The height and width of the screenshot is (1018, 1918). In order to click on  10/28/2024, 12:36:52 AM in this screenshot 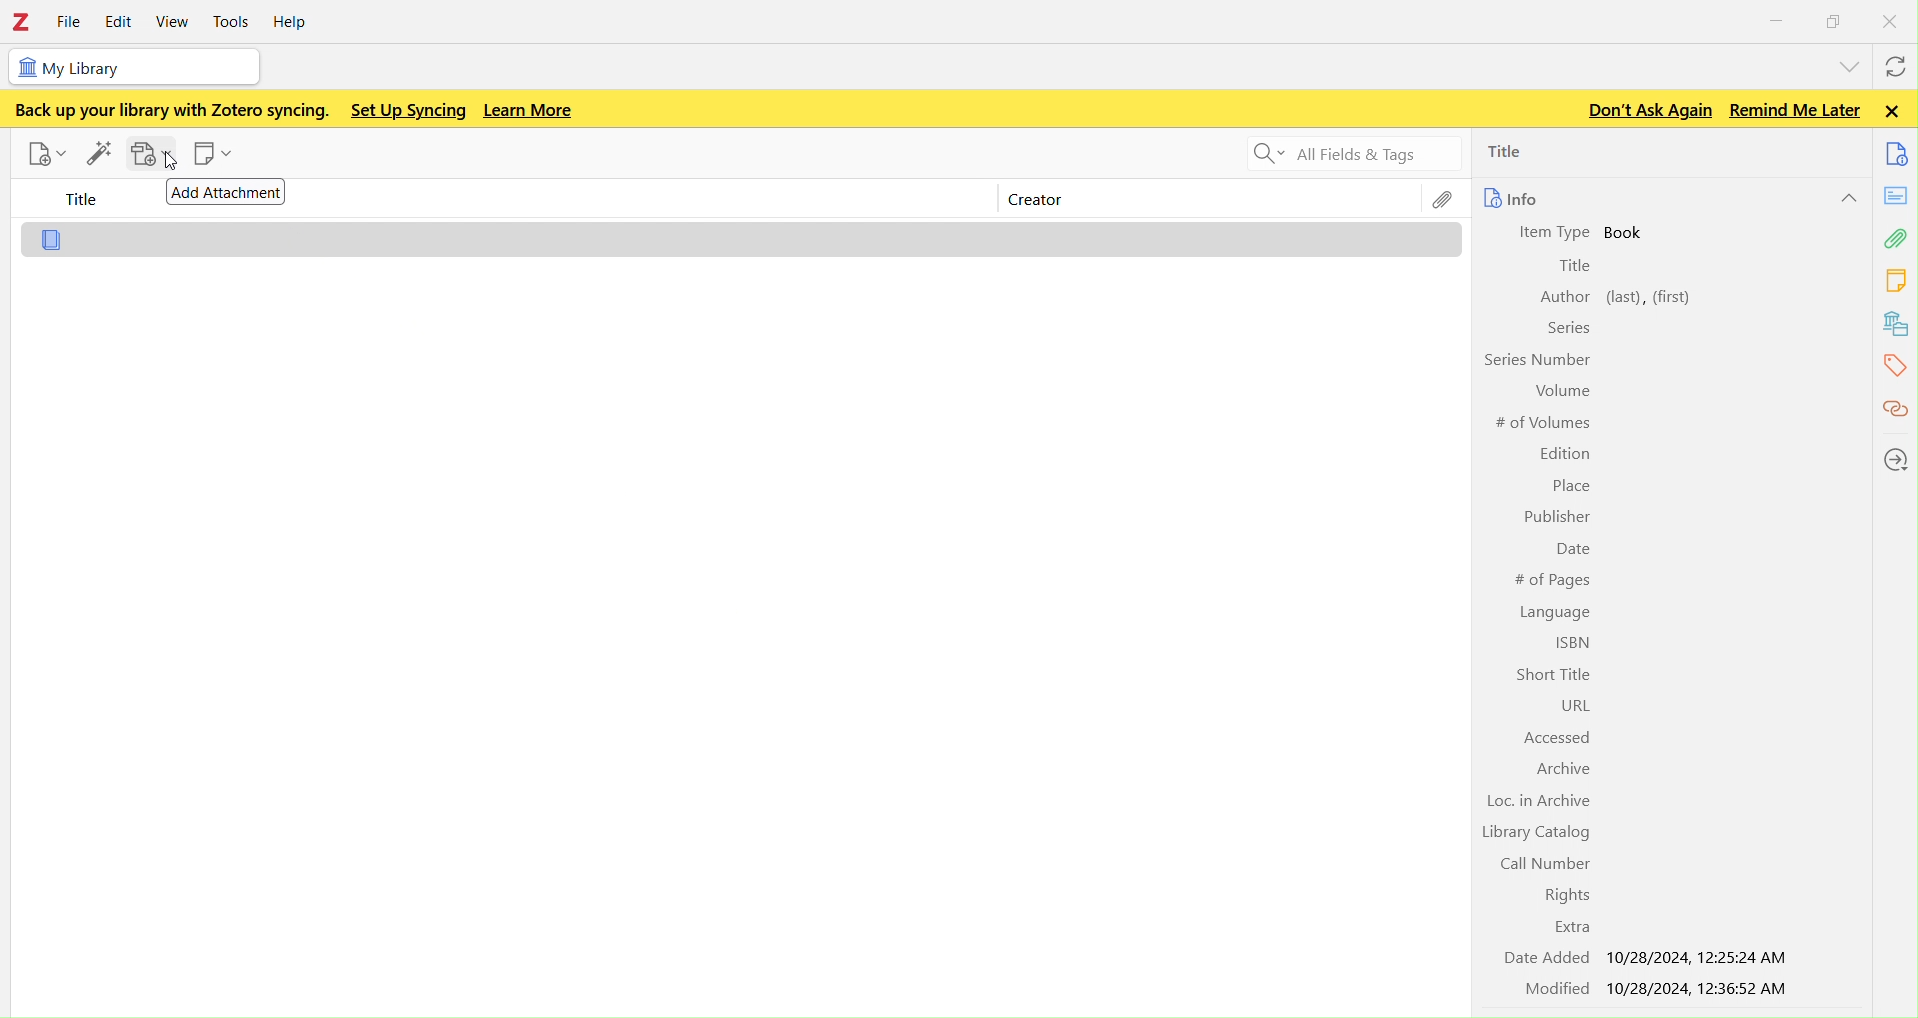, I will do `click(1701, 990)`.